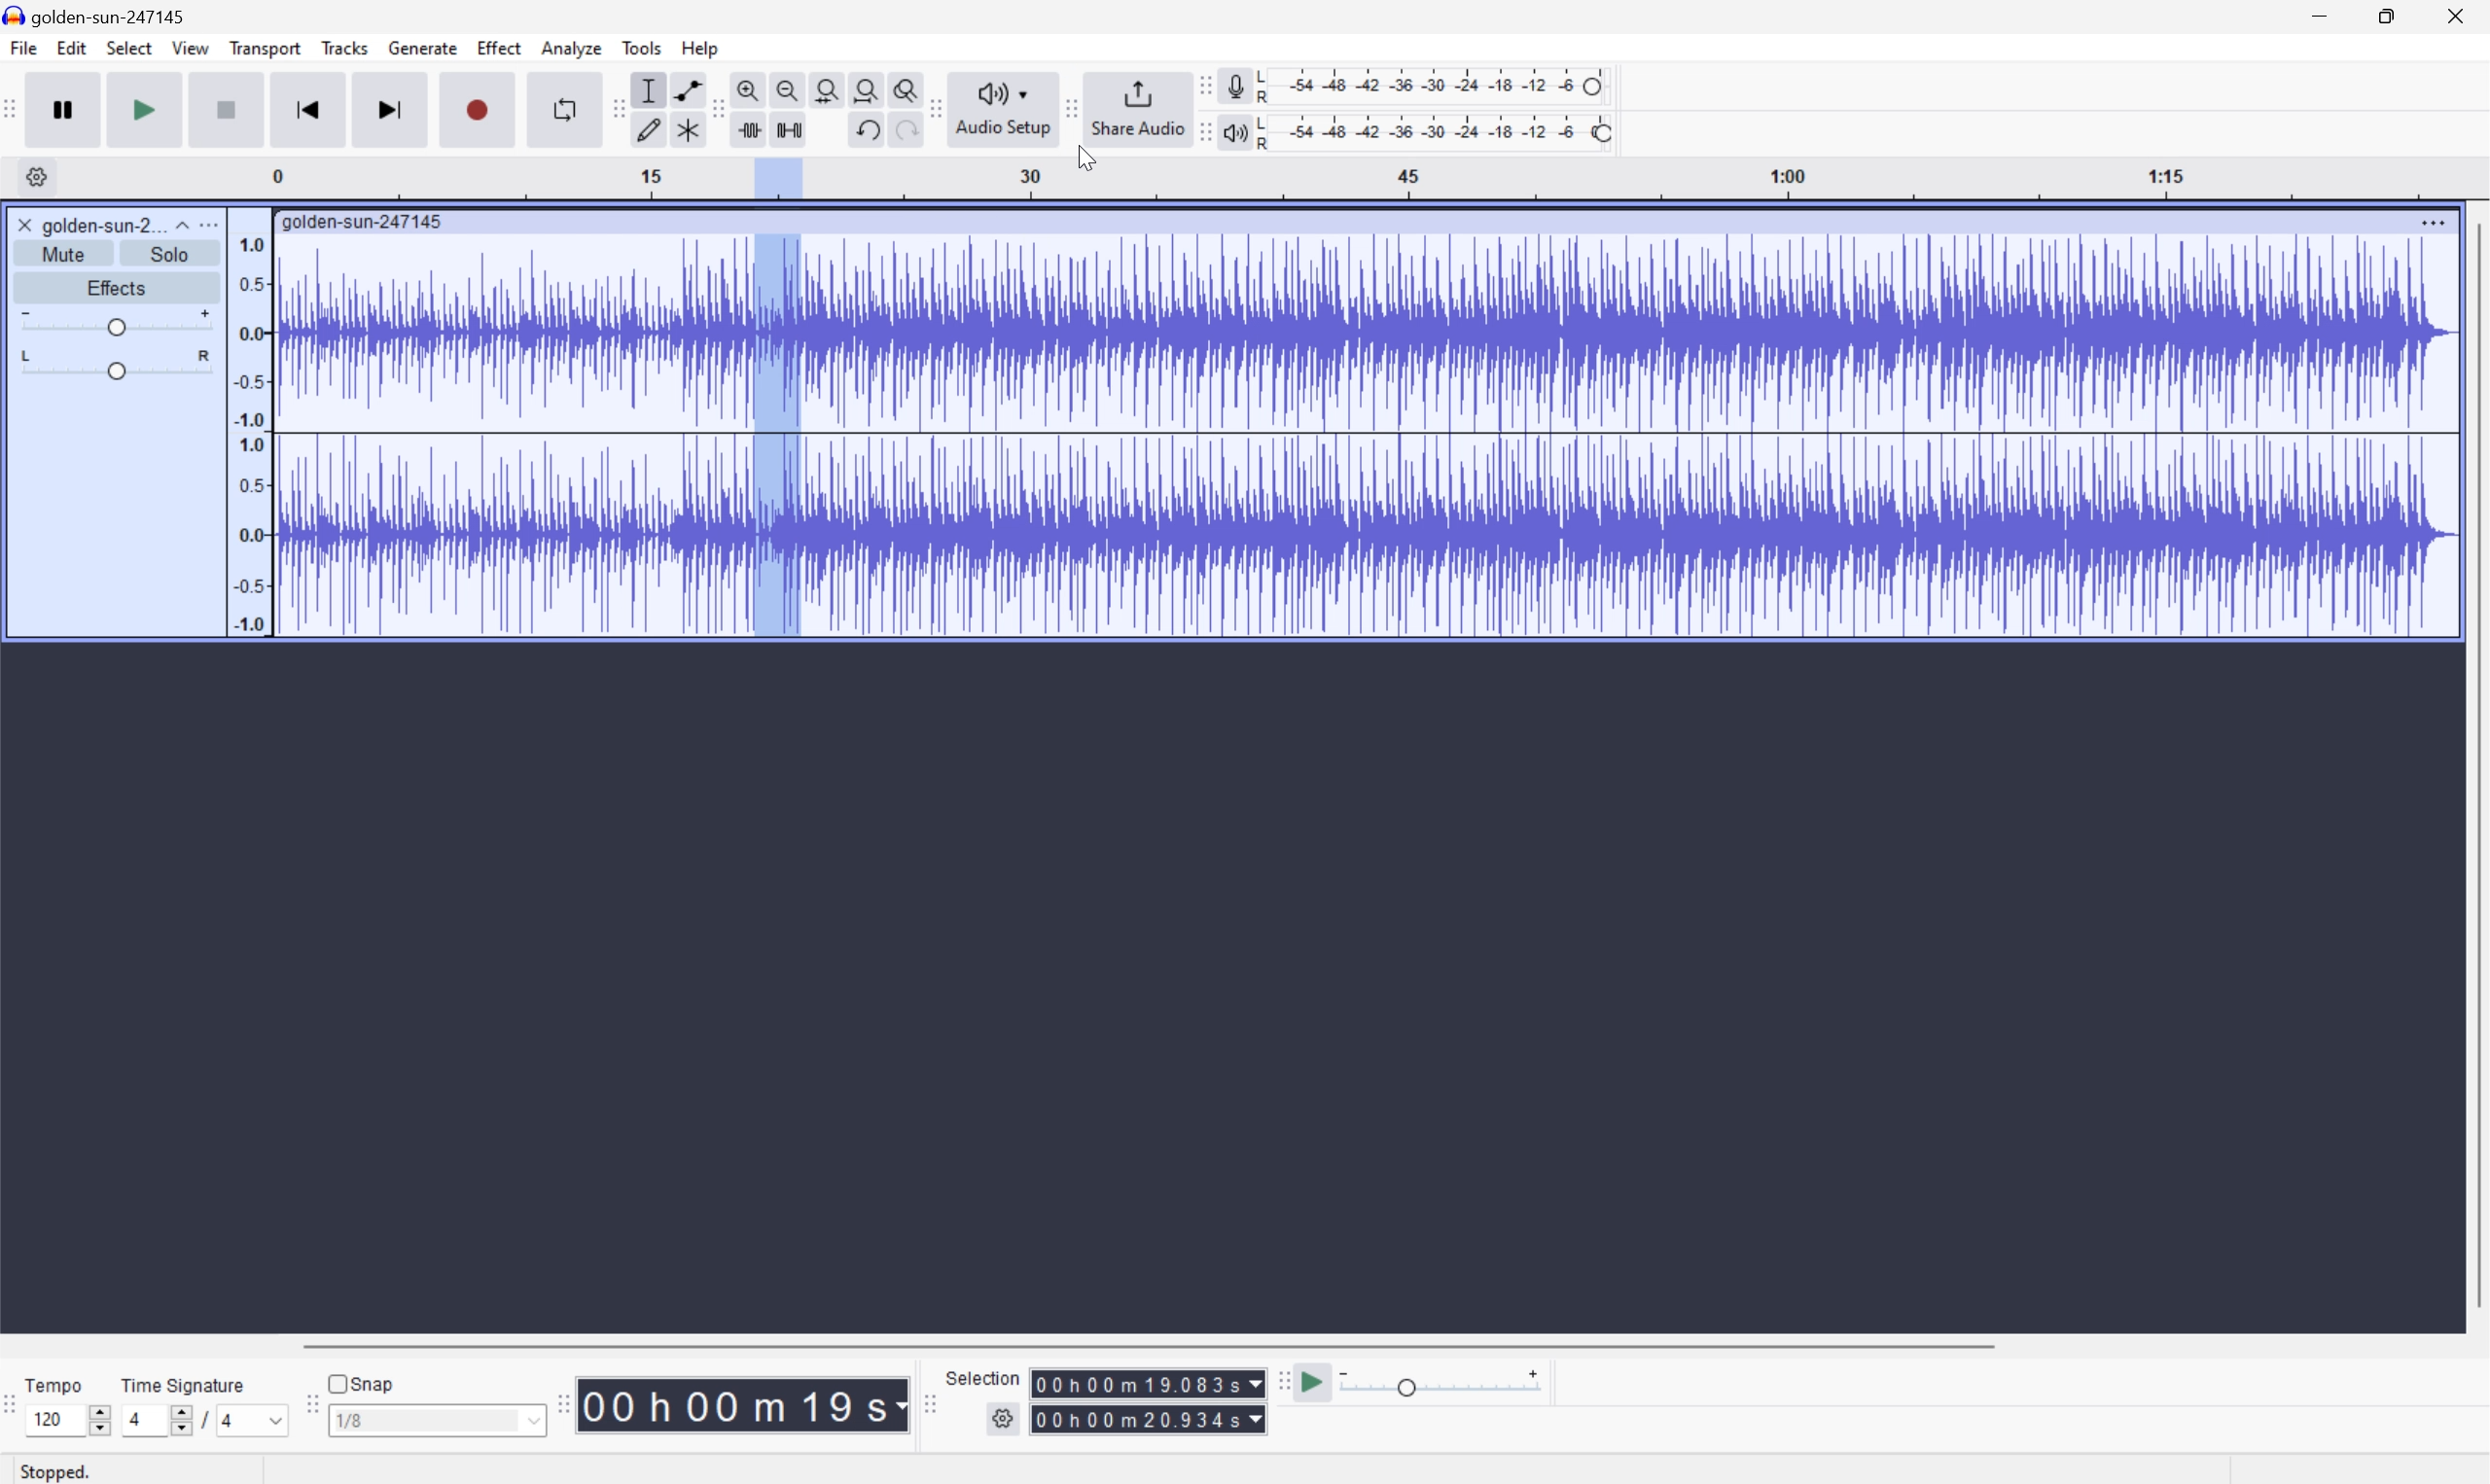  Describe the element at coordinates (70, 253) in the screenshot. I see `Mute` at that location.